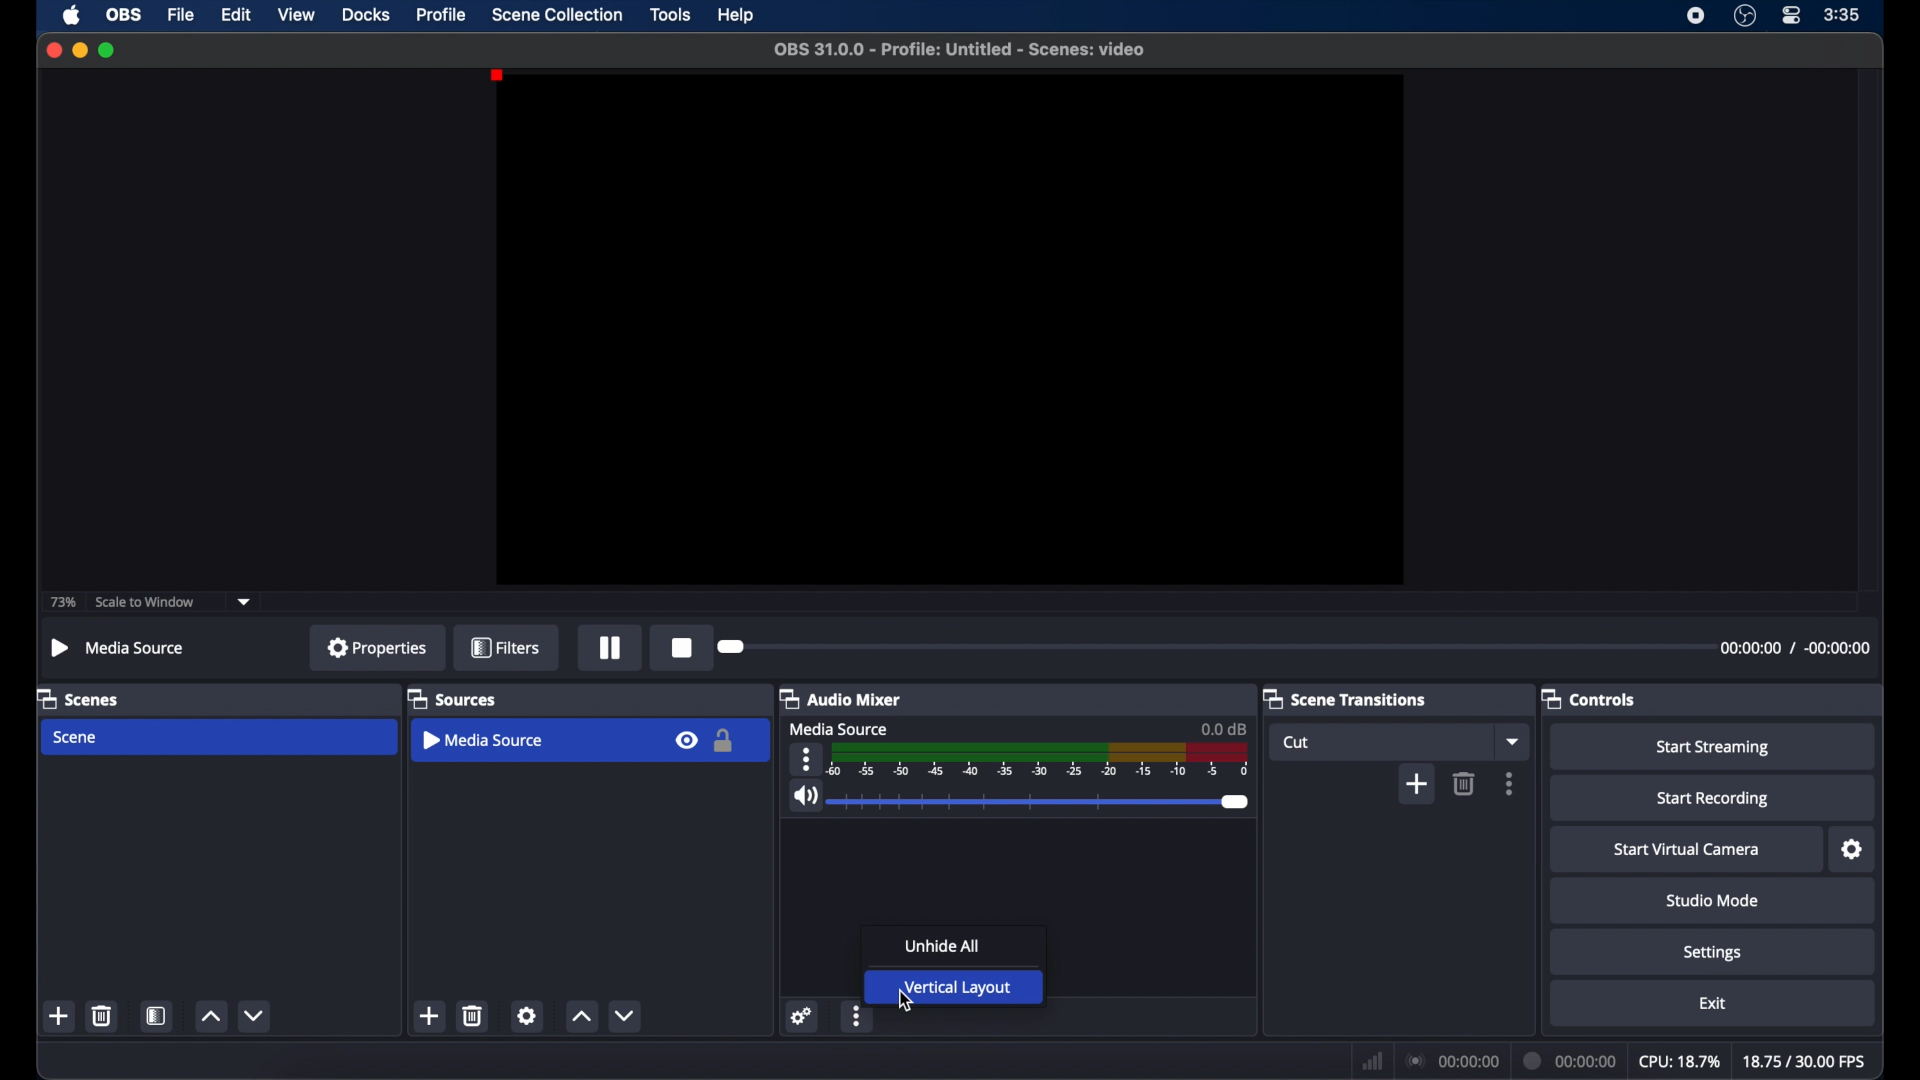 Image resolution: width=1920 pixels, height=1080 pixels. I want to click on tools, so click(670, 14).